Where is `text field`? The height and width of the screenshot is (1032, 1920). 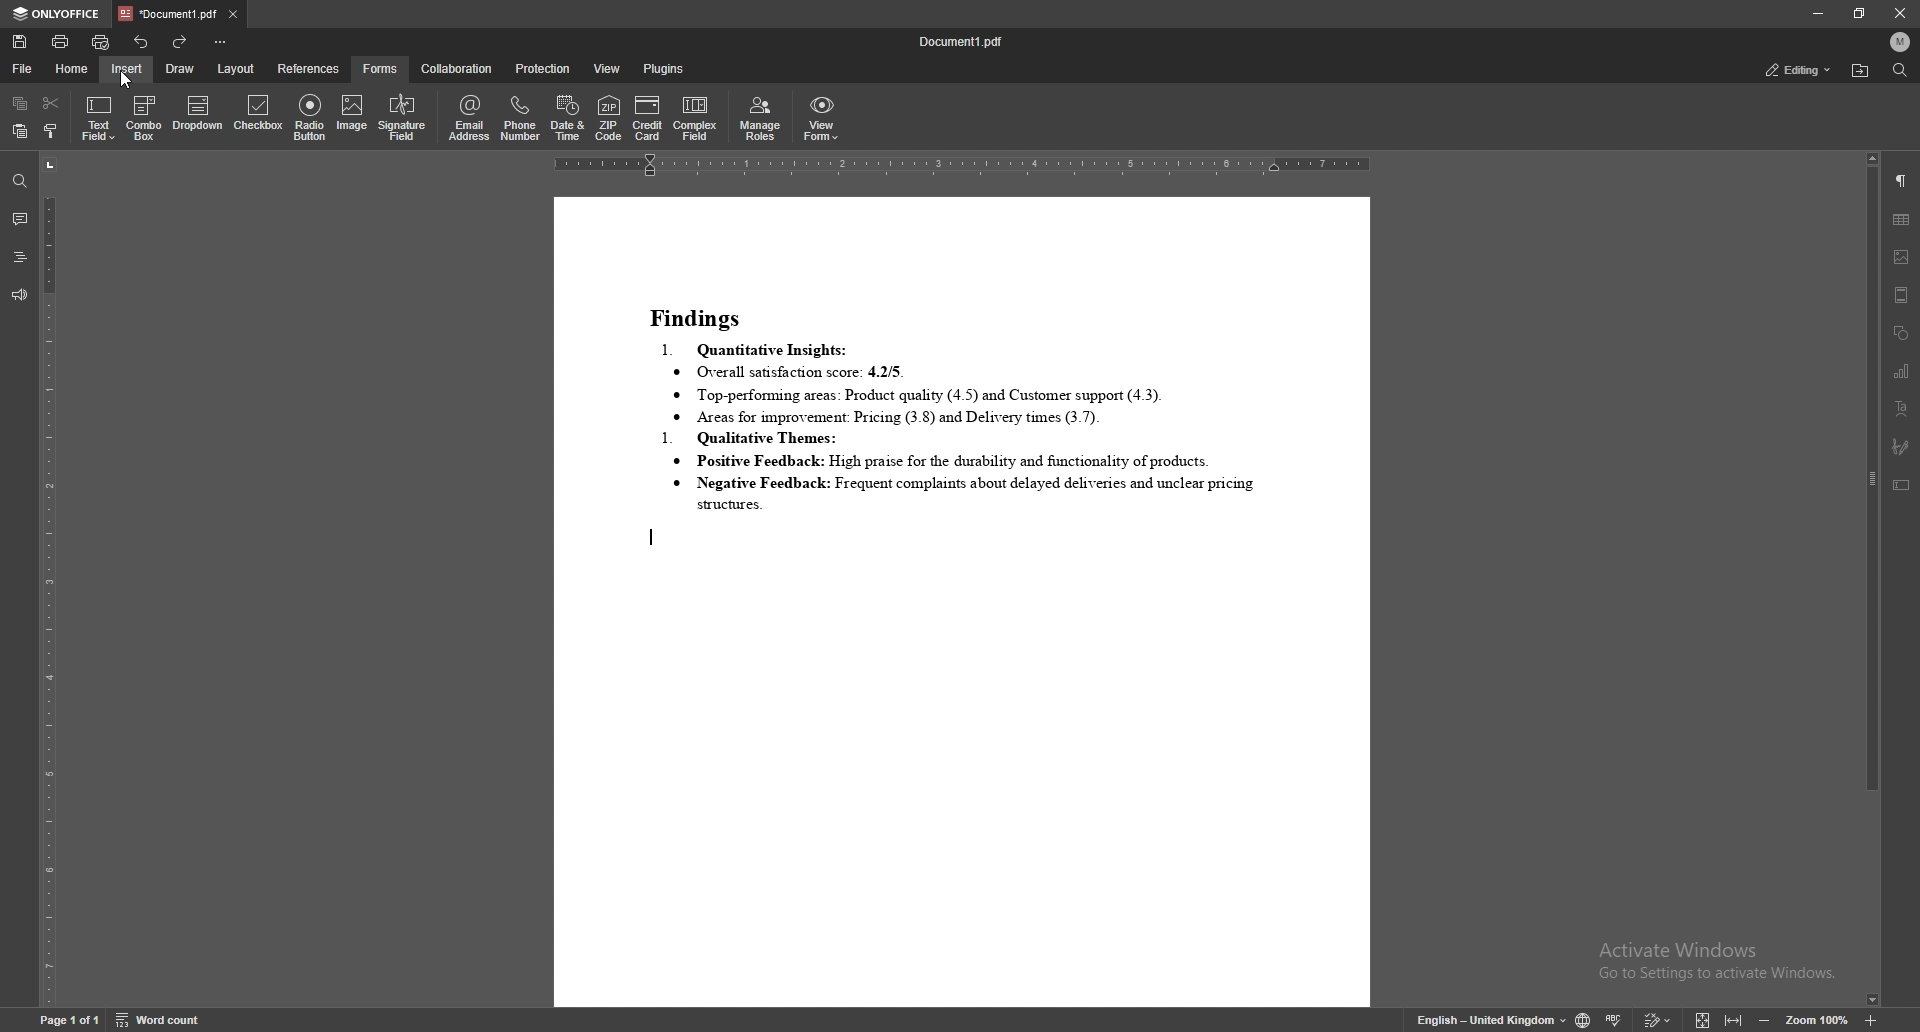 text field is located at coordinates (99, 117).